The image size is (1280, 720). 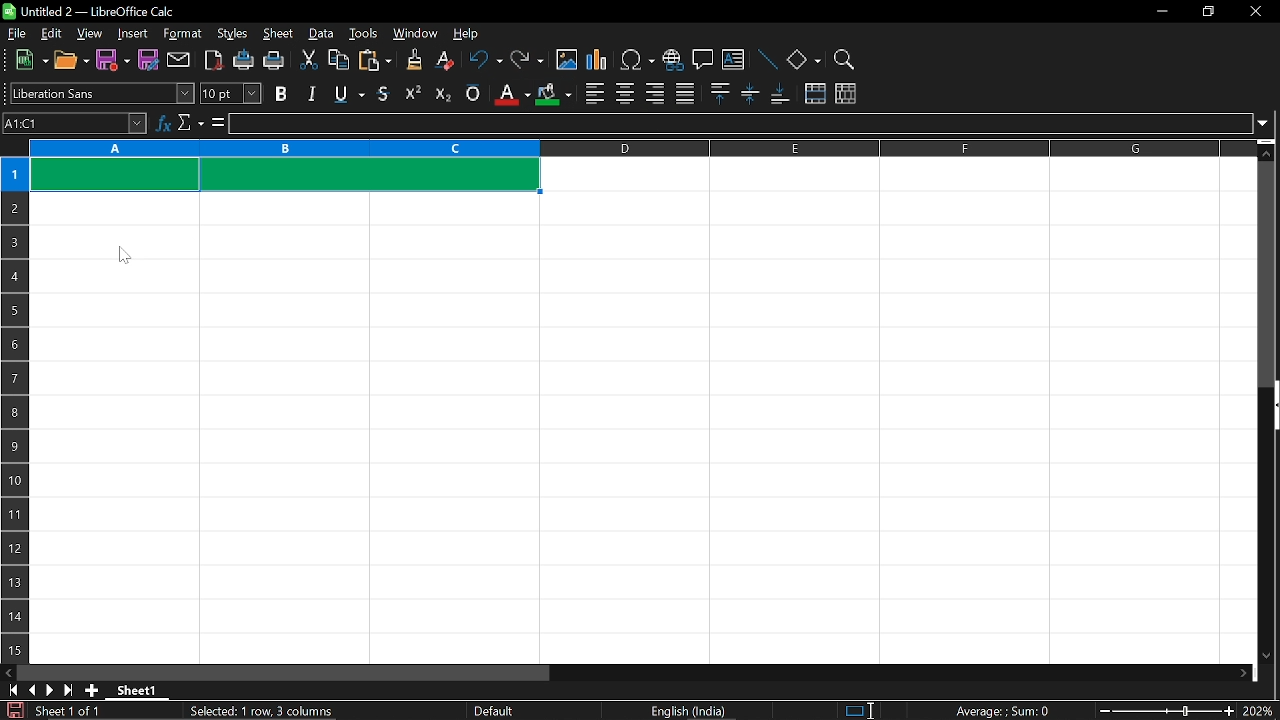 What do you see at coordinates (10, 691) in the screenshot?
I see `go to first page` at bounding box center [10, 691].